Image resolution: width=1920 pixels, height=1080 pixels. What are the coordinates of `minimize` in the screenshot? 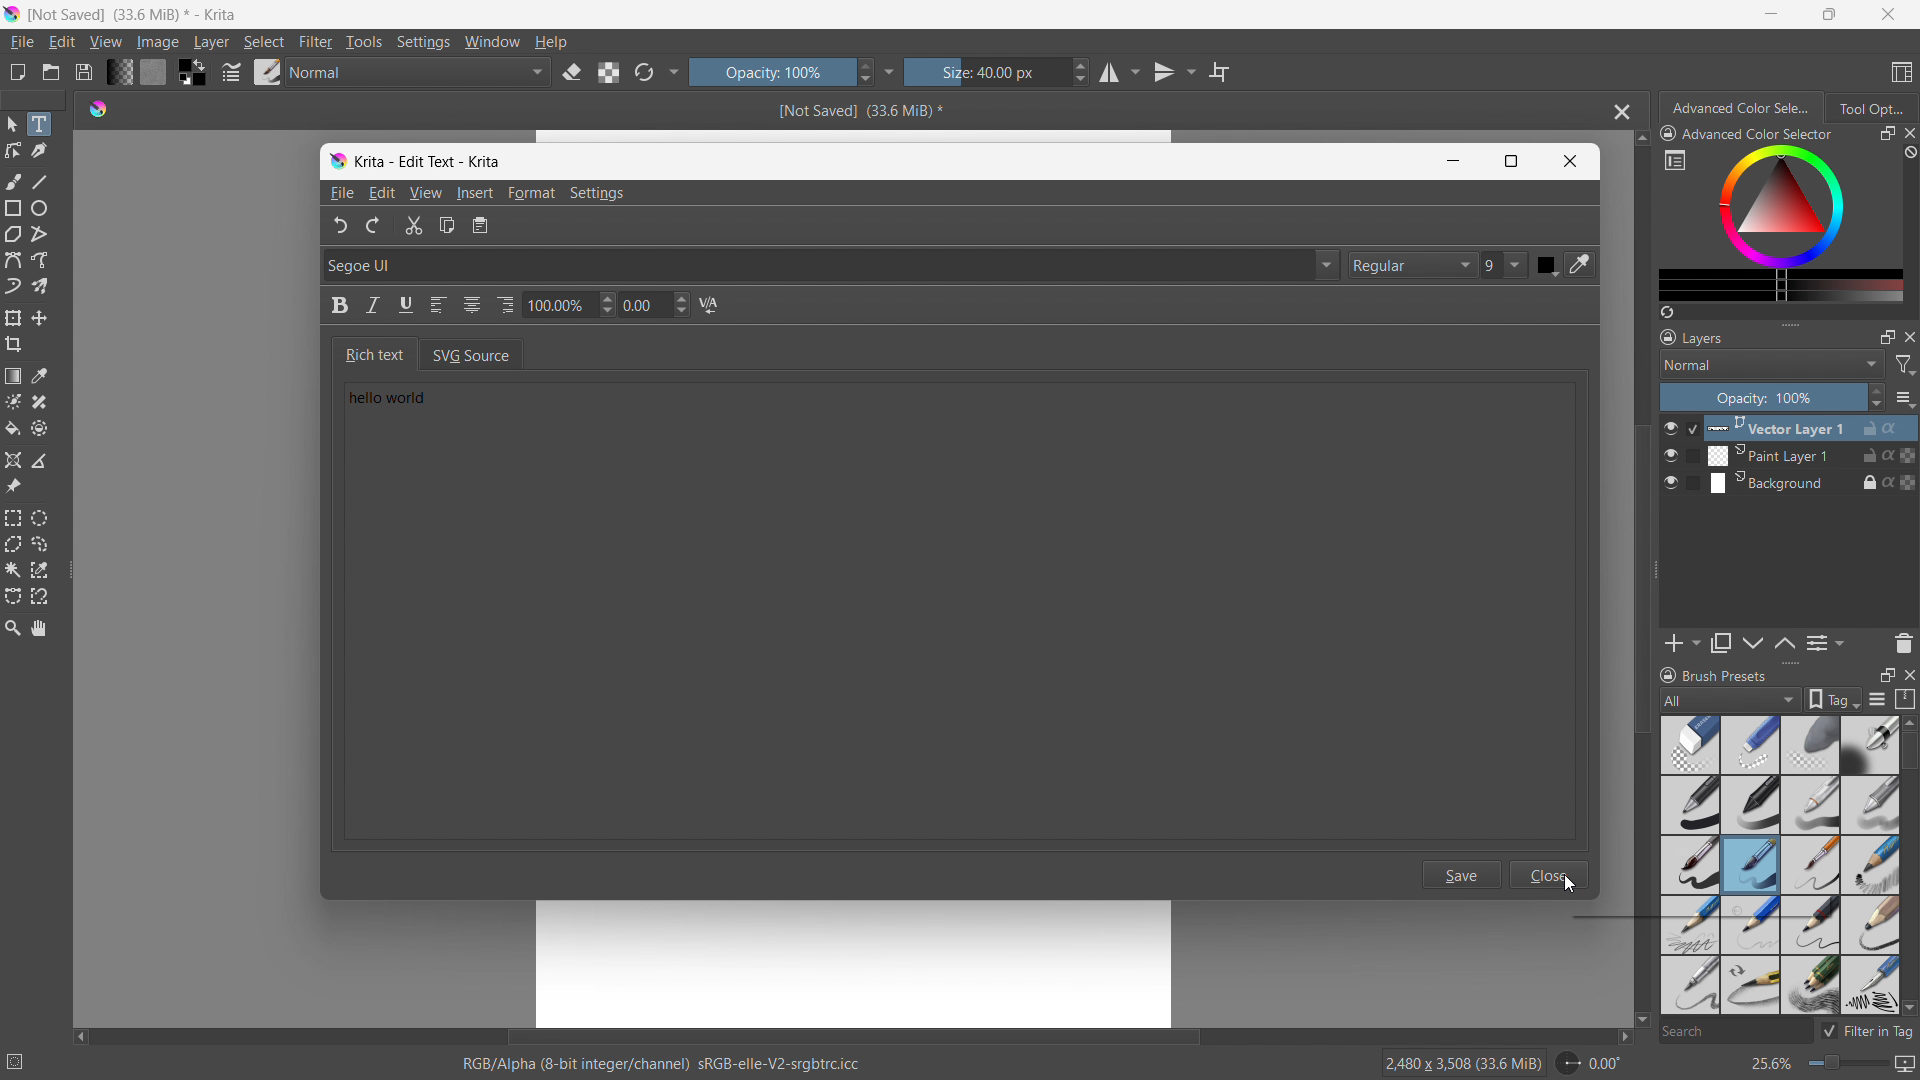 It's located at (1772, 13).